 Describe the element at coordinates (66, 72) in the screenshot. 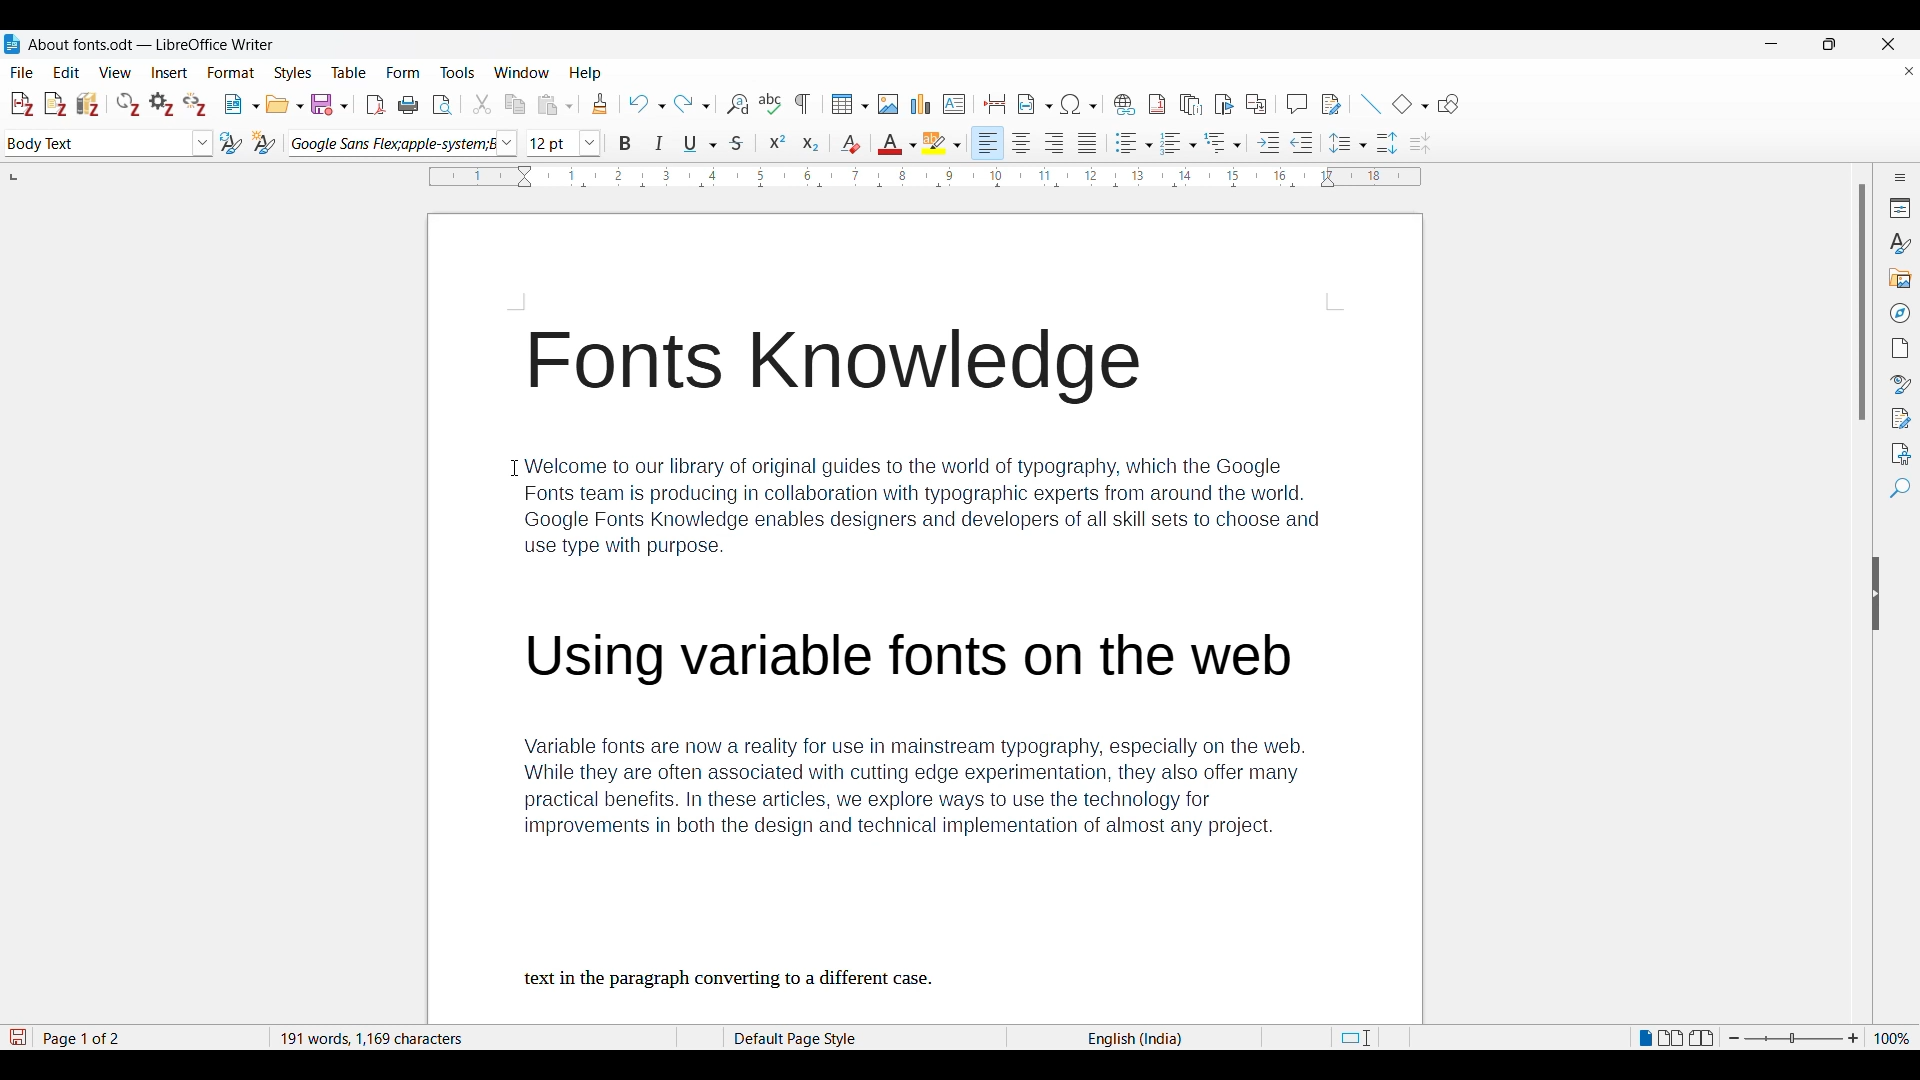

I see `Edit menu` at that location.